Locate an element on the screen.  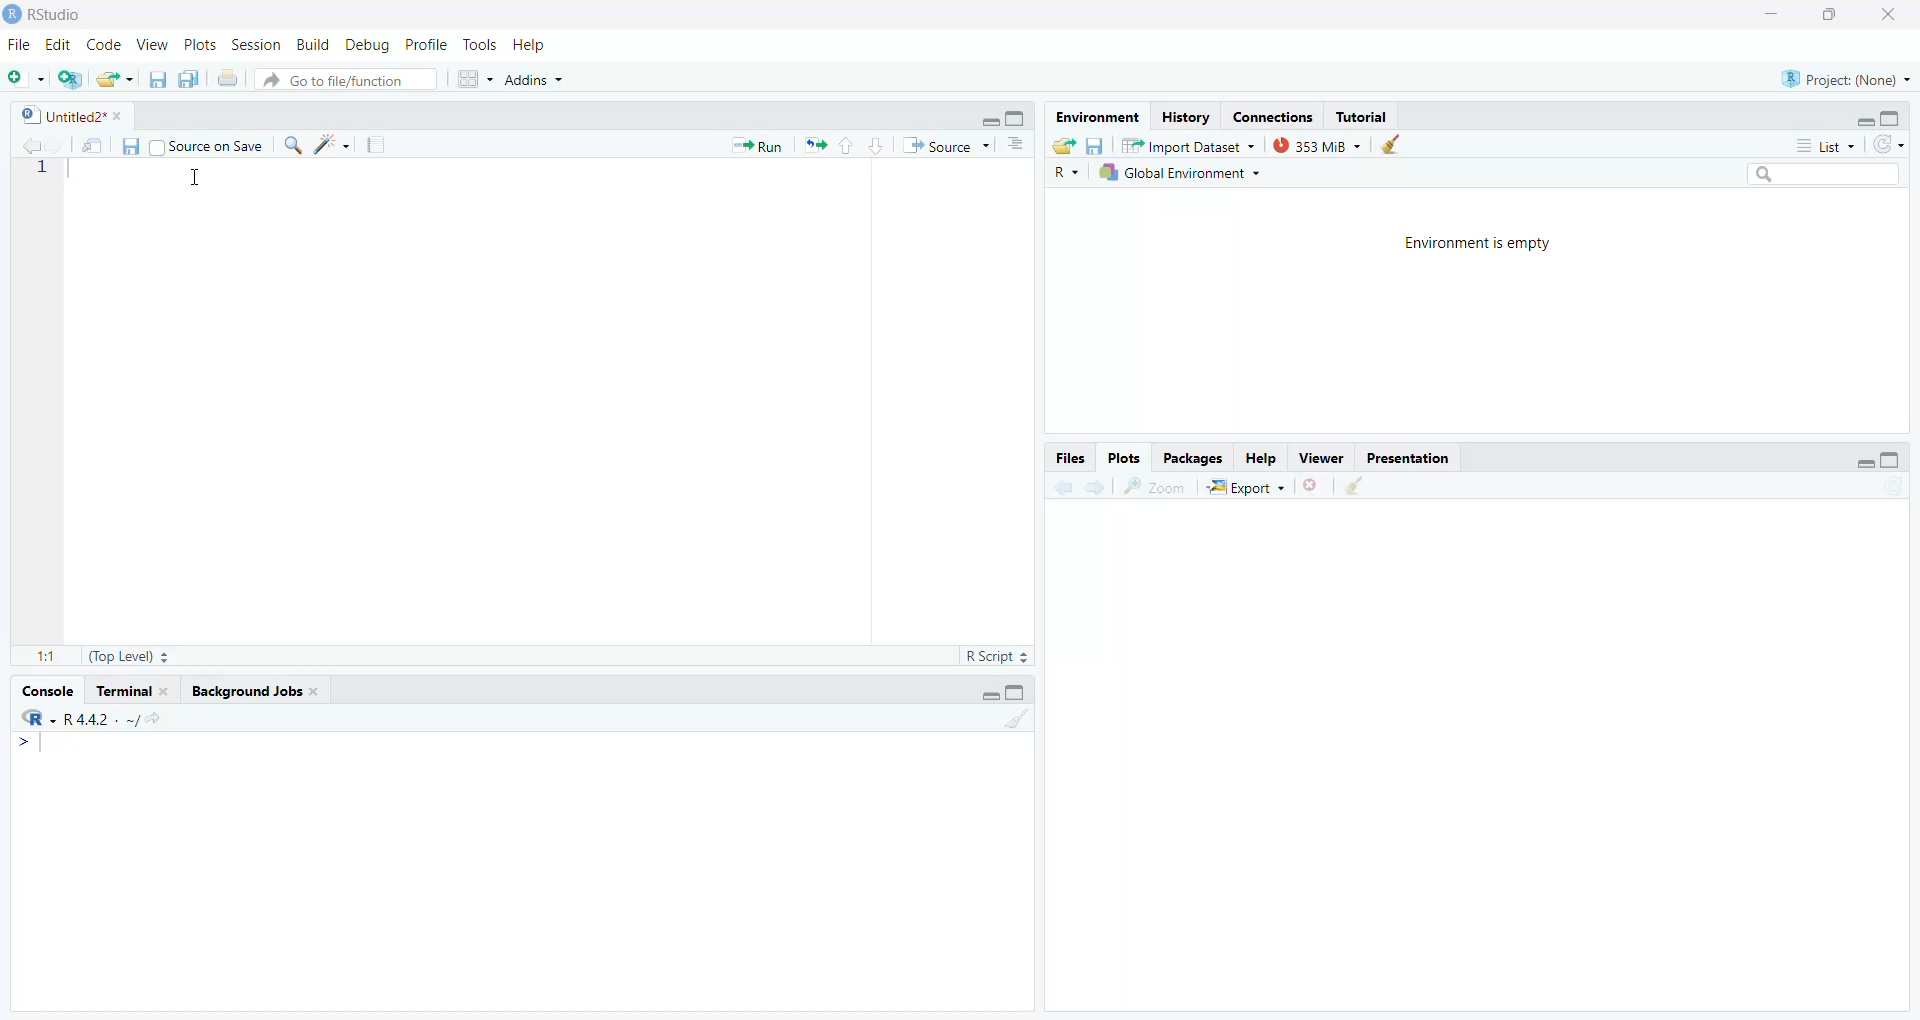
 Export  is located at coordinates (1245, 489).